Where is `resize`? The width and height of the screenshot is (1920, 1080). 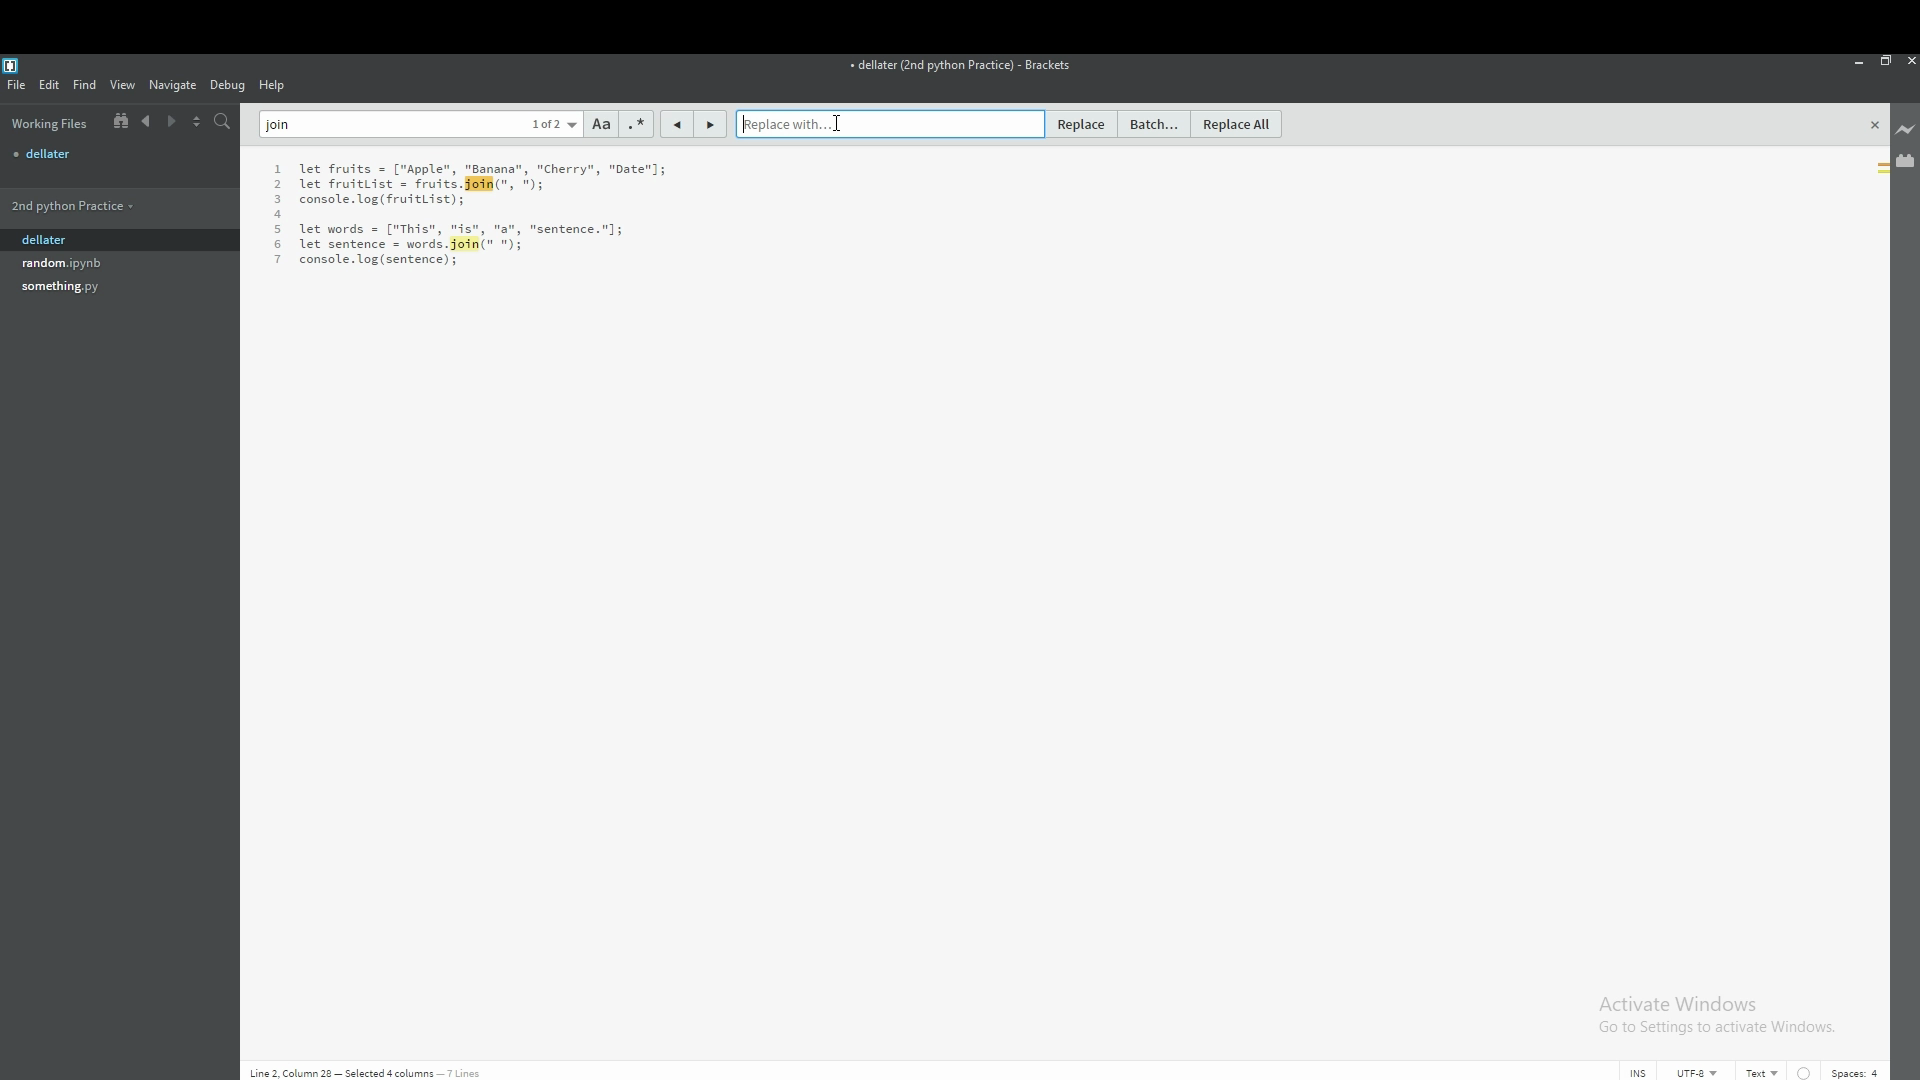
resize is located at coordinates (1885, 60).